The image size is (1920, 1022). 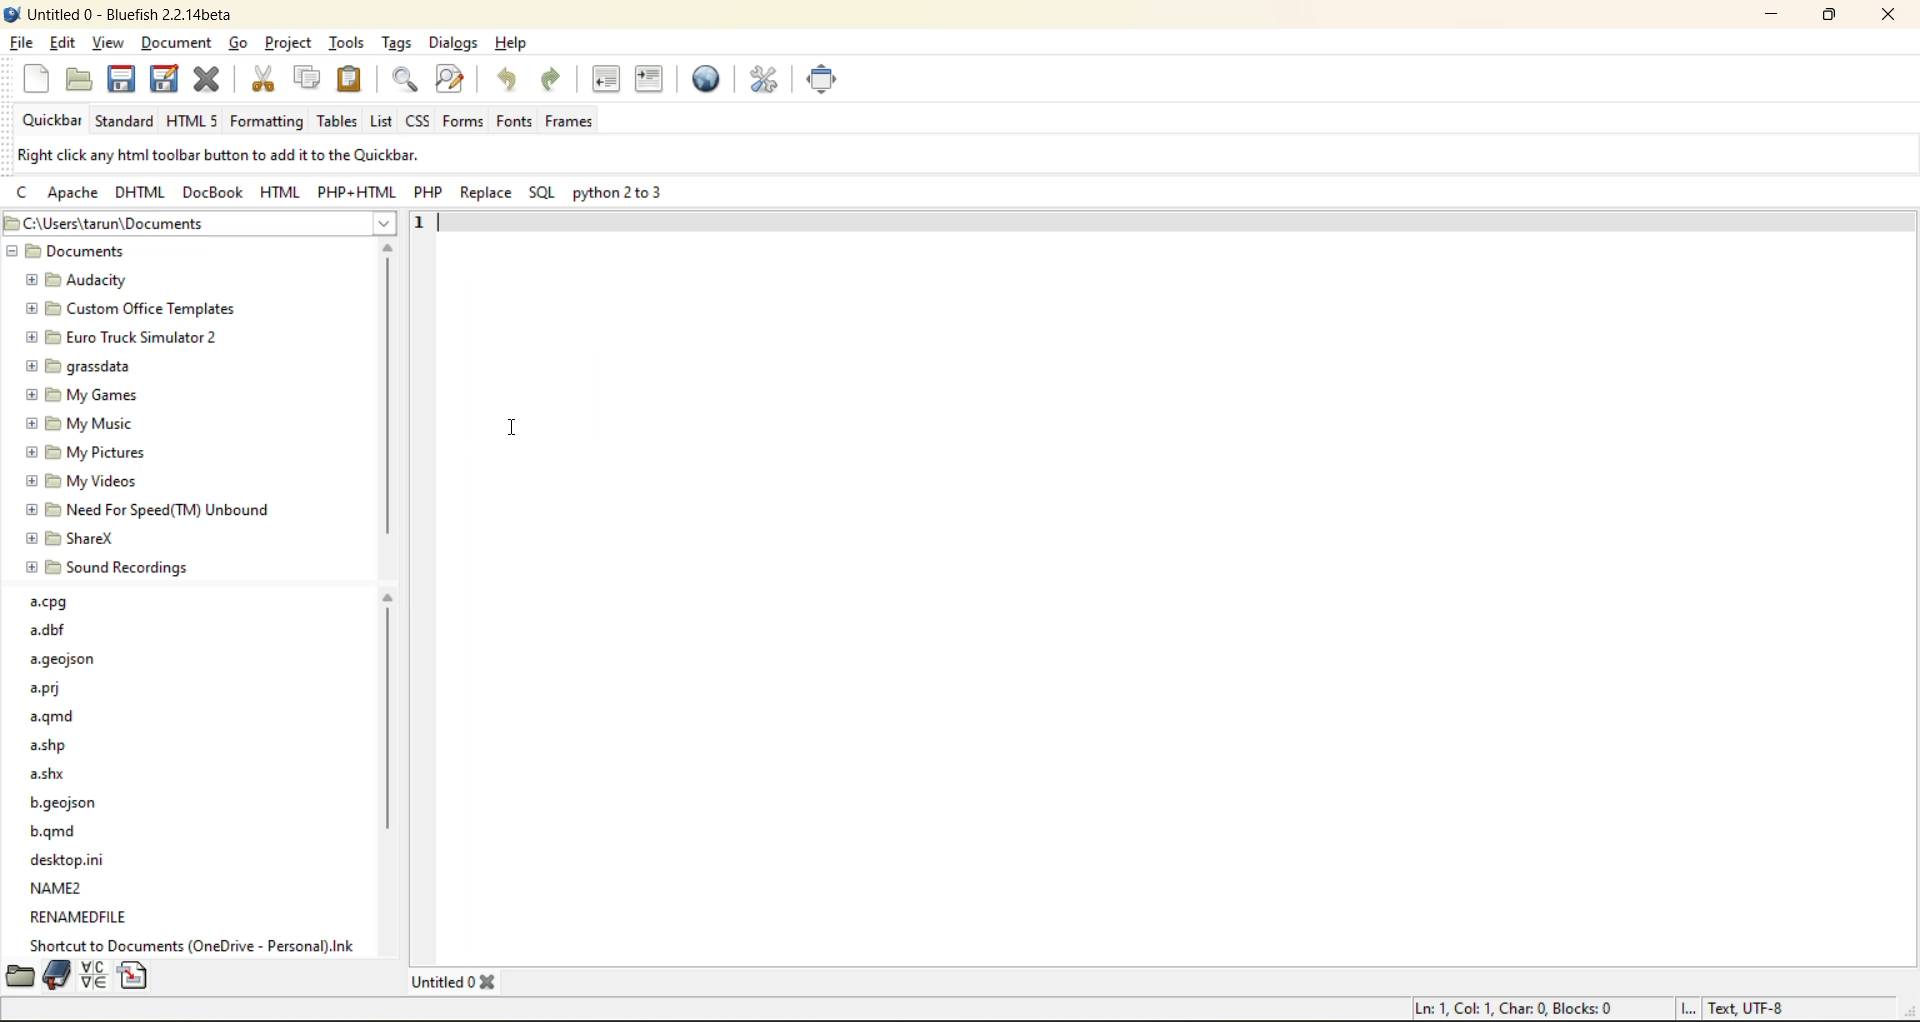 I want to click on html, so click(x=276, y=191).